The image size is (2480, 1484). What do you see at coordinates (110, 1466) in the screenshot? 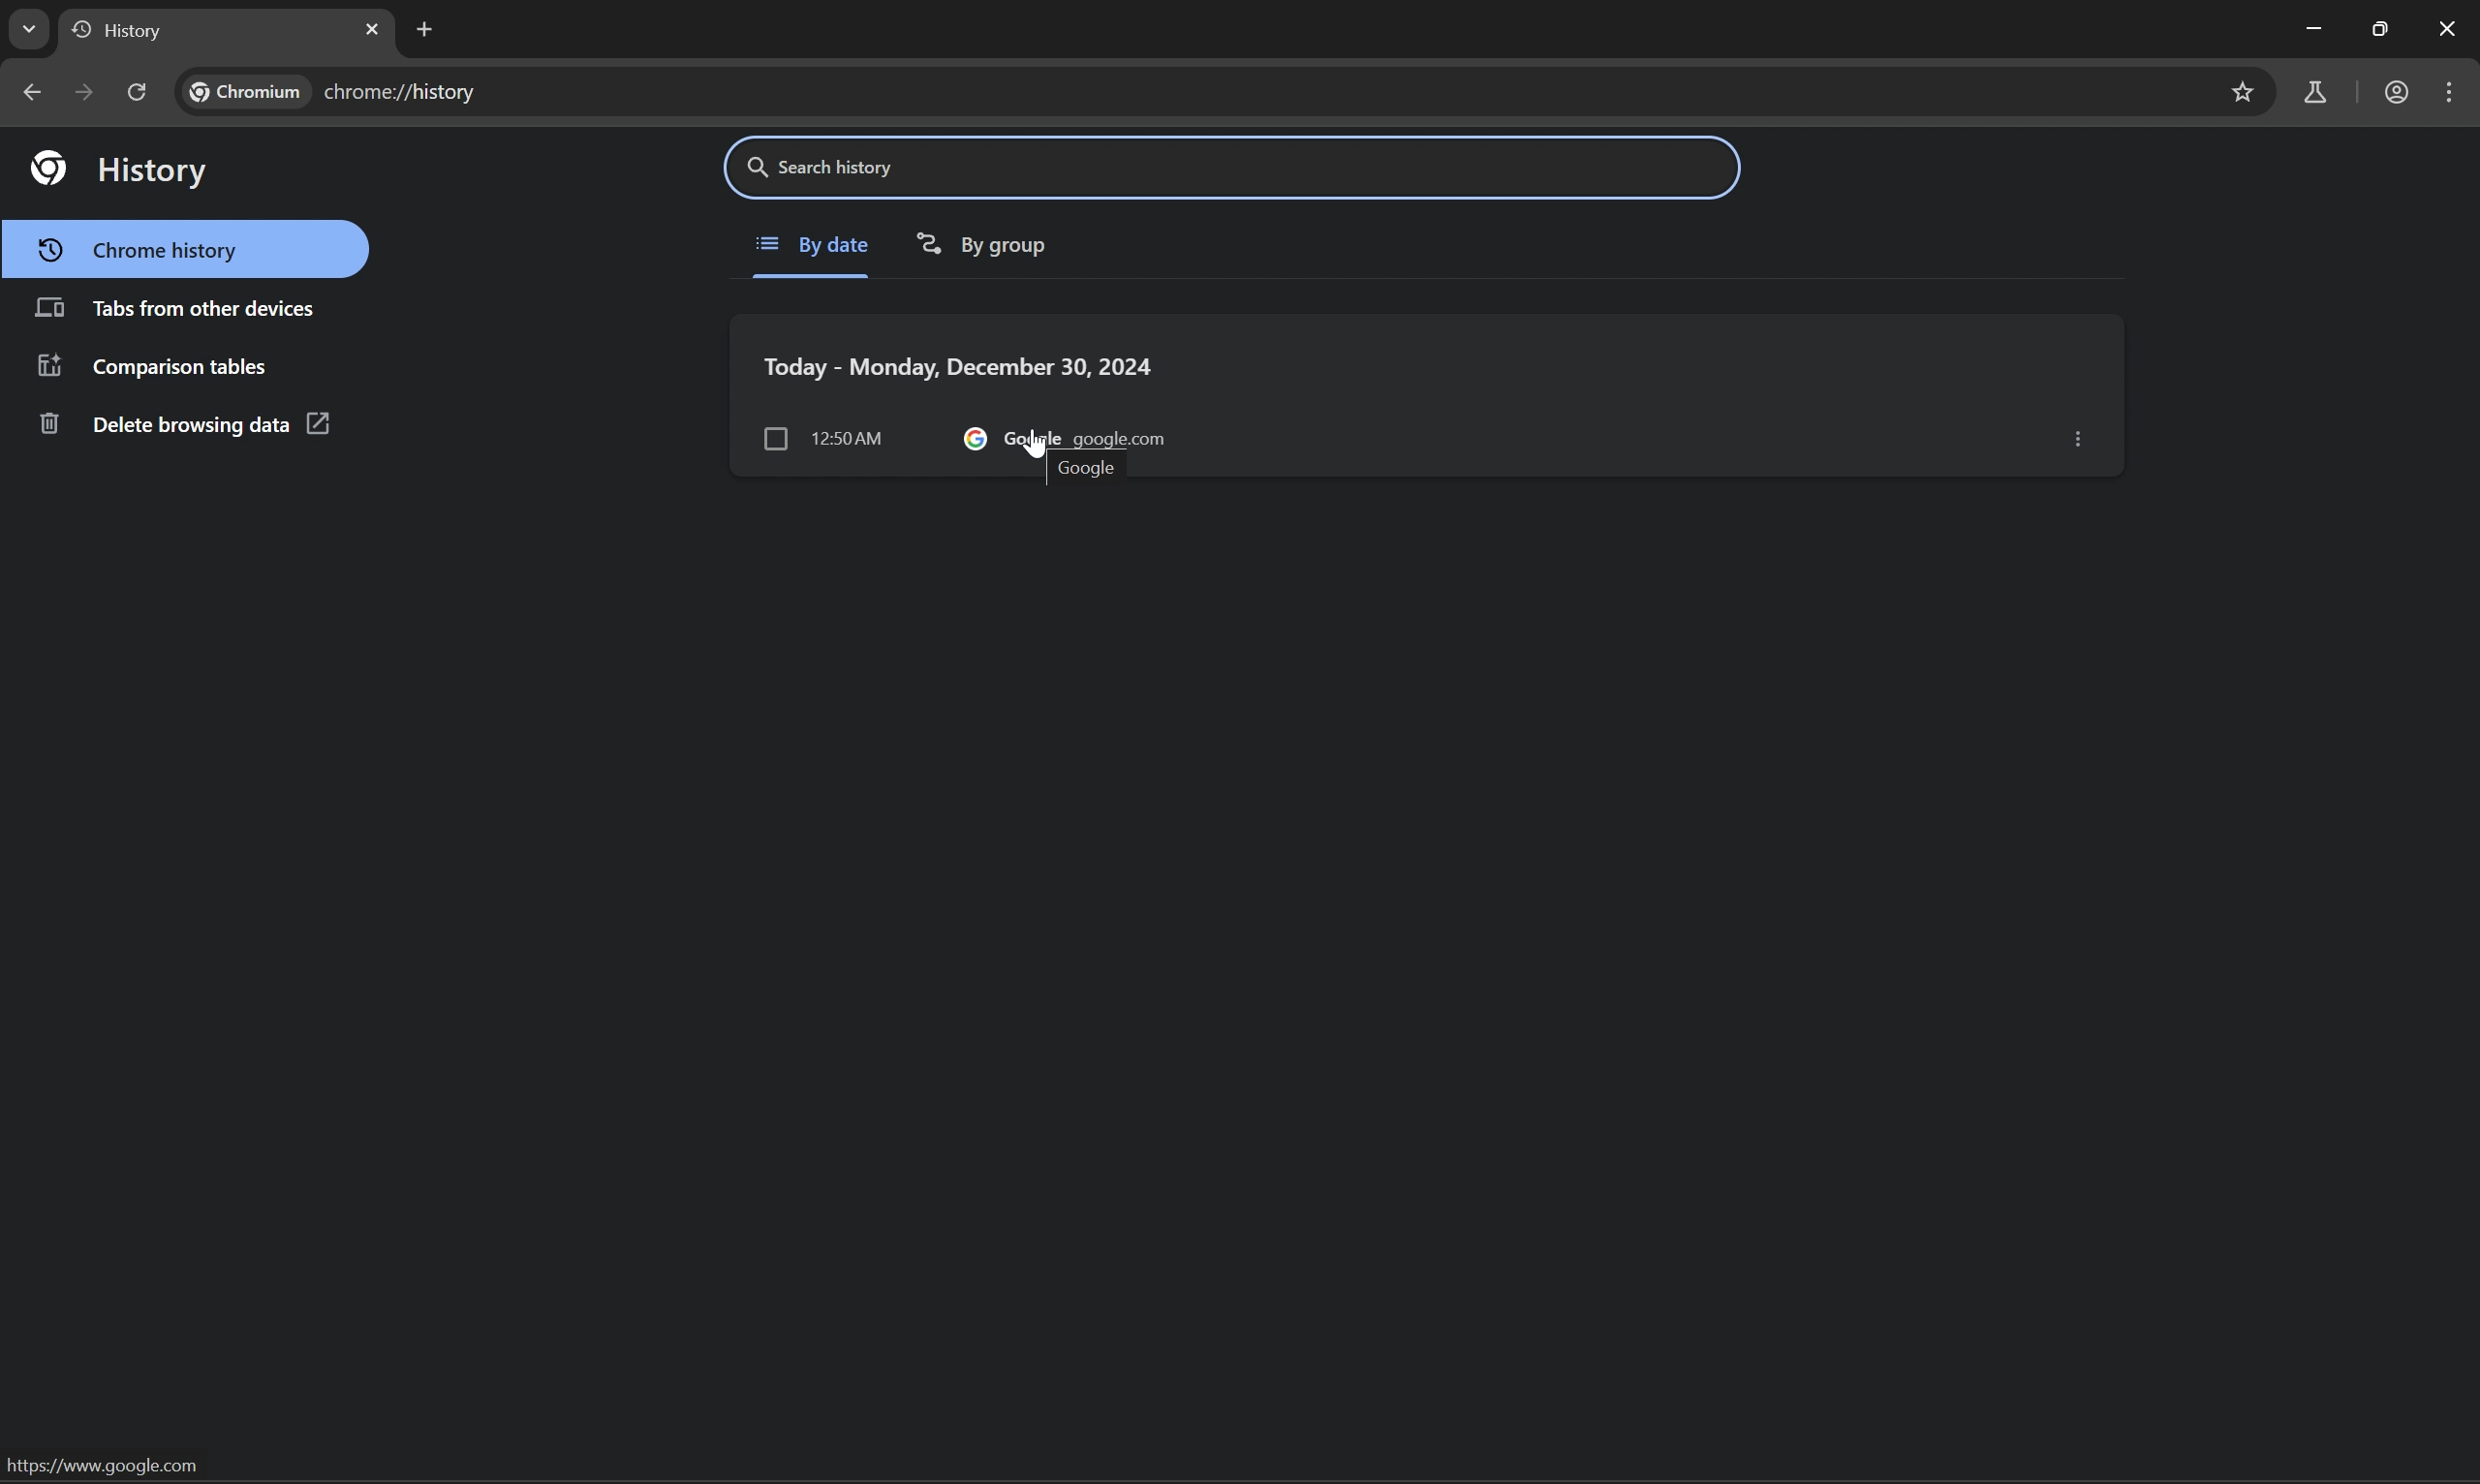
I see `https://www.google.com` at bounding box center [110, 1466].